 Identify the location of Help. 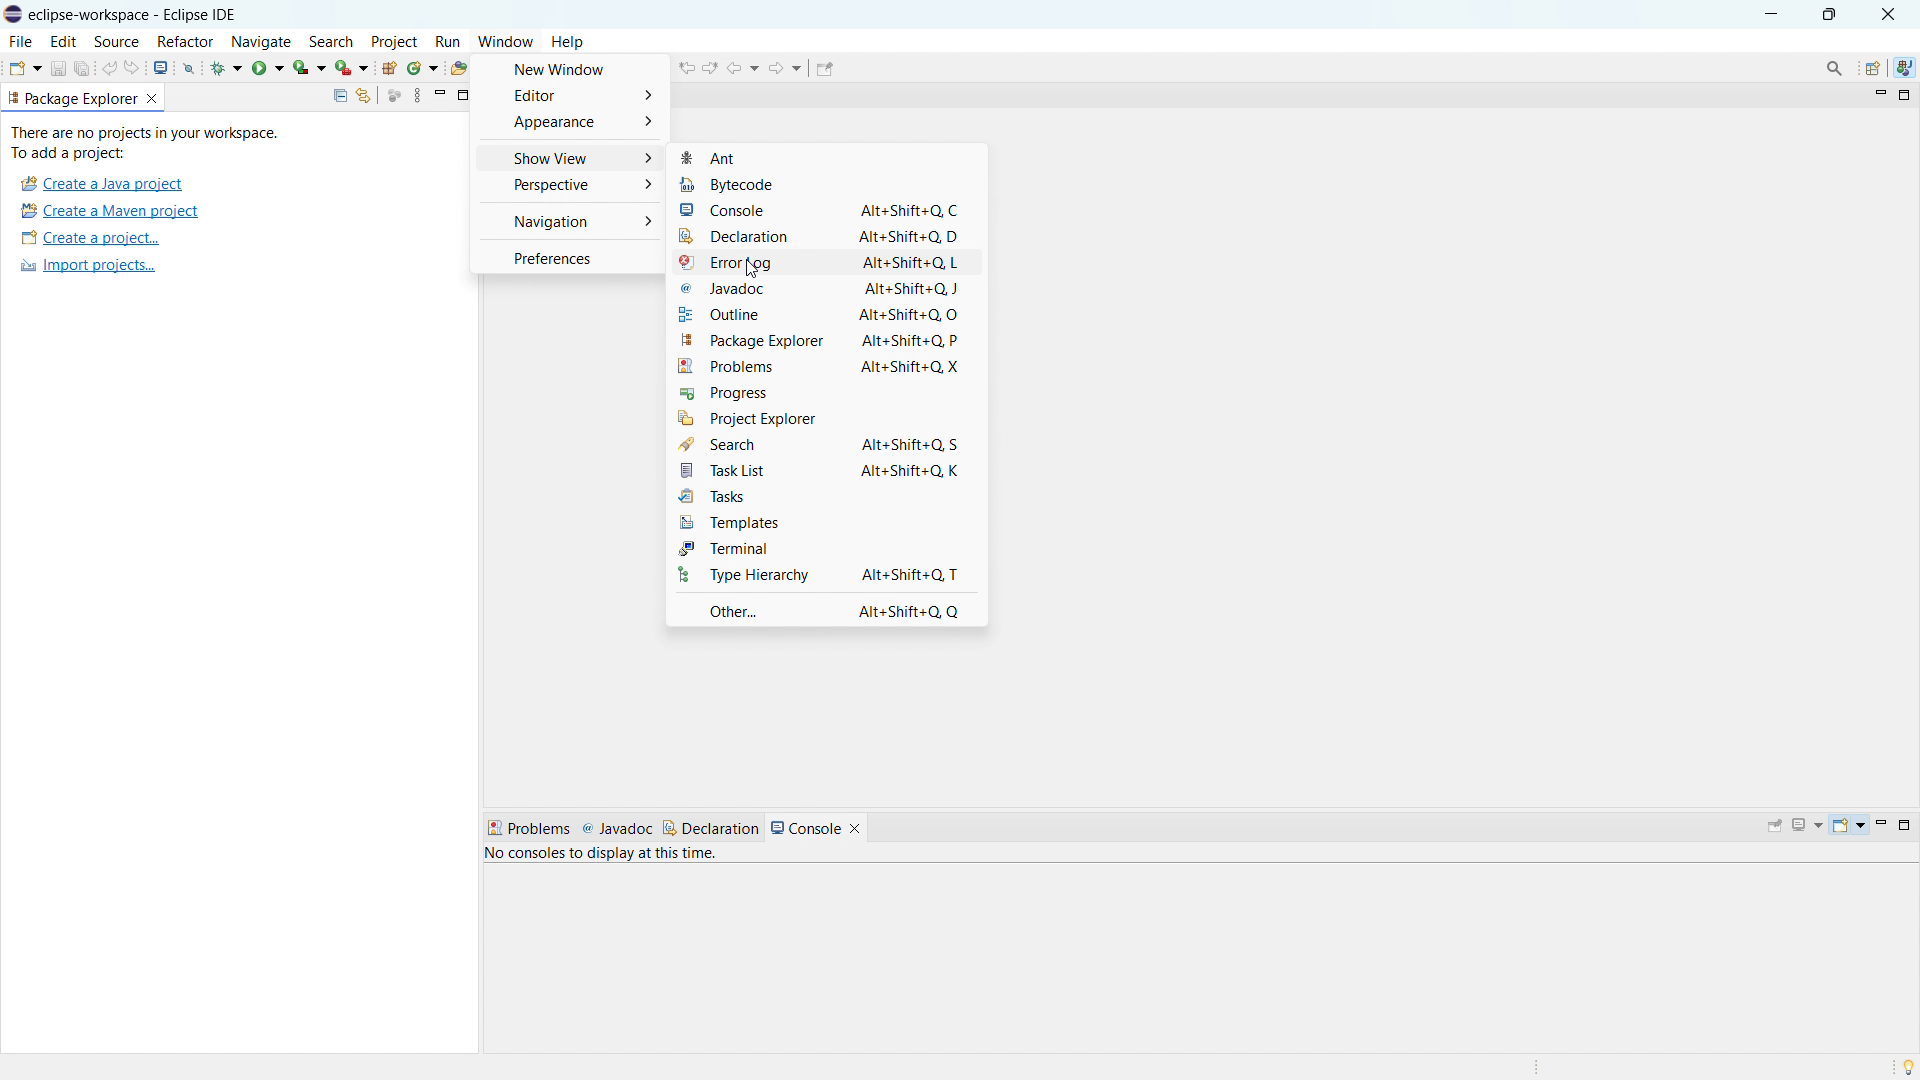
(571, 40).